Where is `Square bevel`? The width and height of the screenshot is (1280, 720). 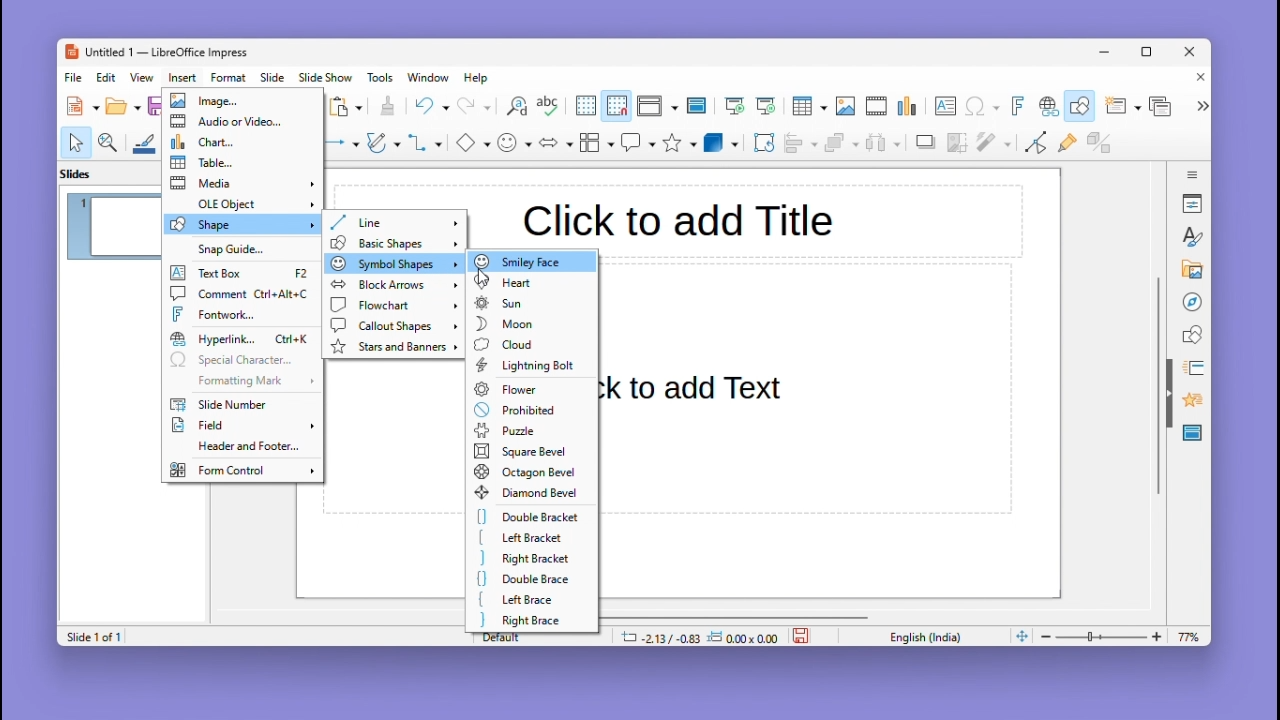 Square bevel is located at coordinates (527, 451).